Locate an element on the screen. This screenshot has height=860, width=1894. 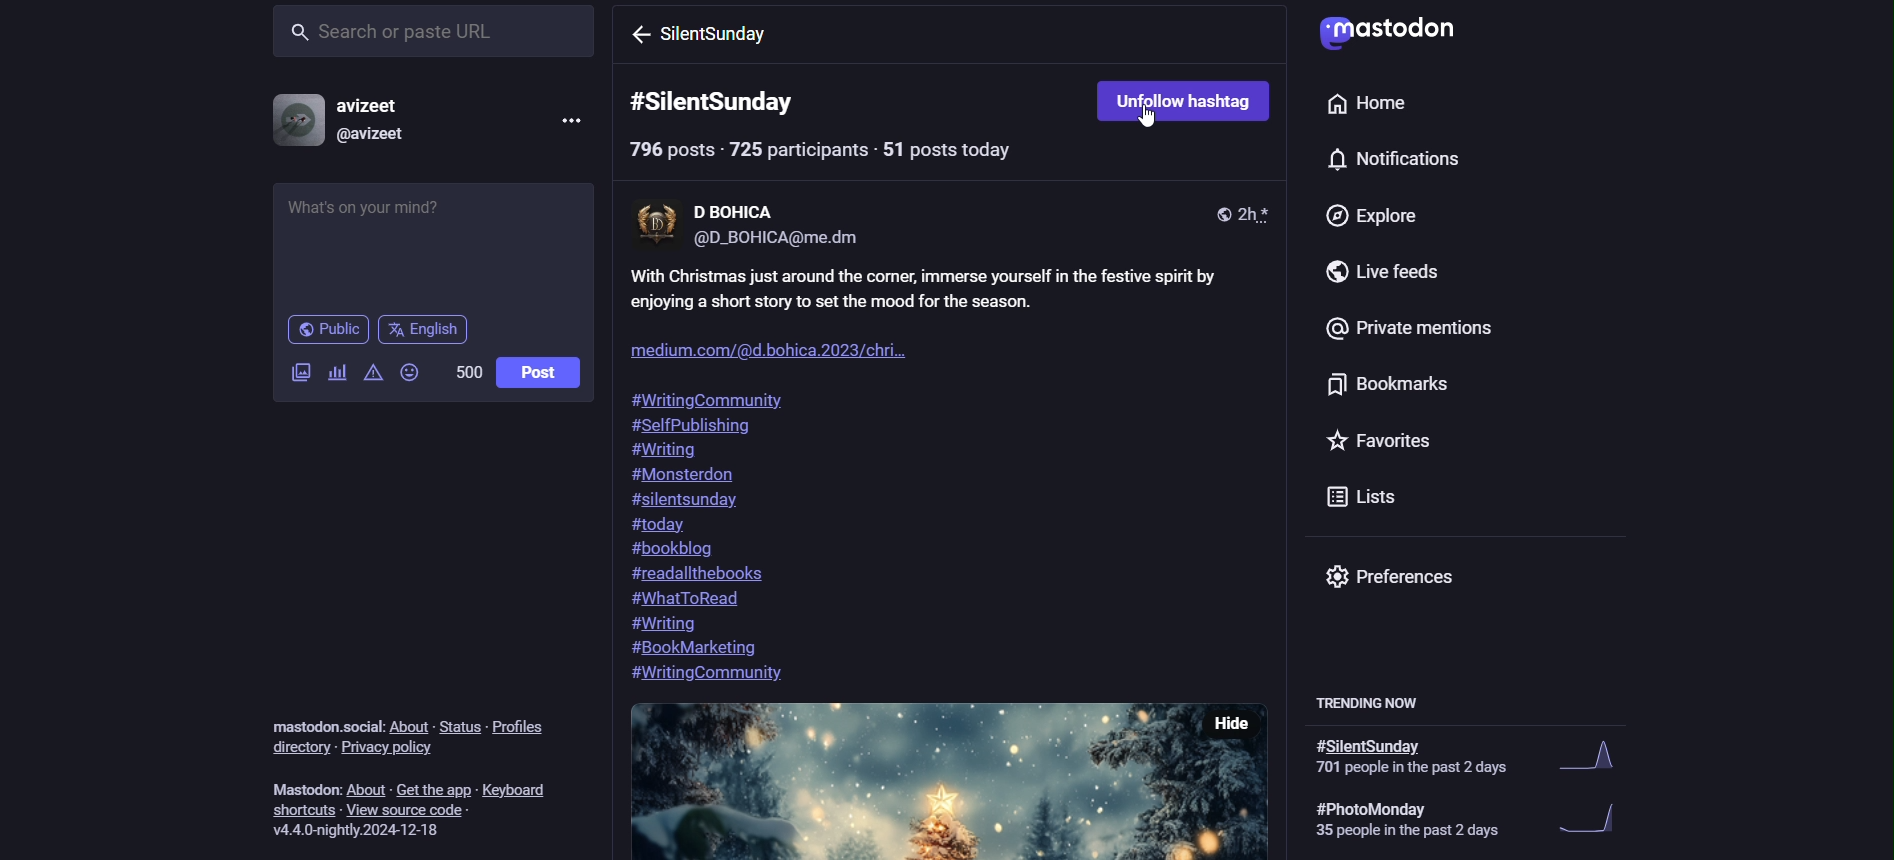
500 is located at coordinates (460, 373).